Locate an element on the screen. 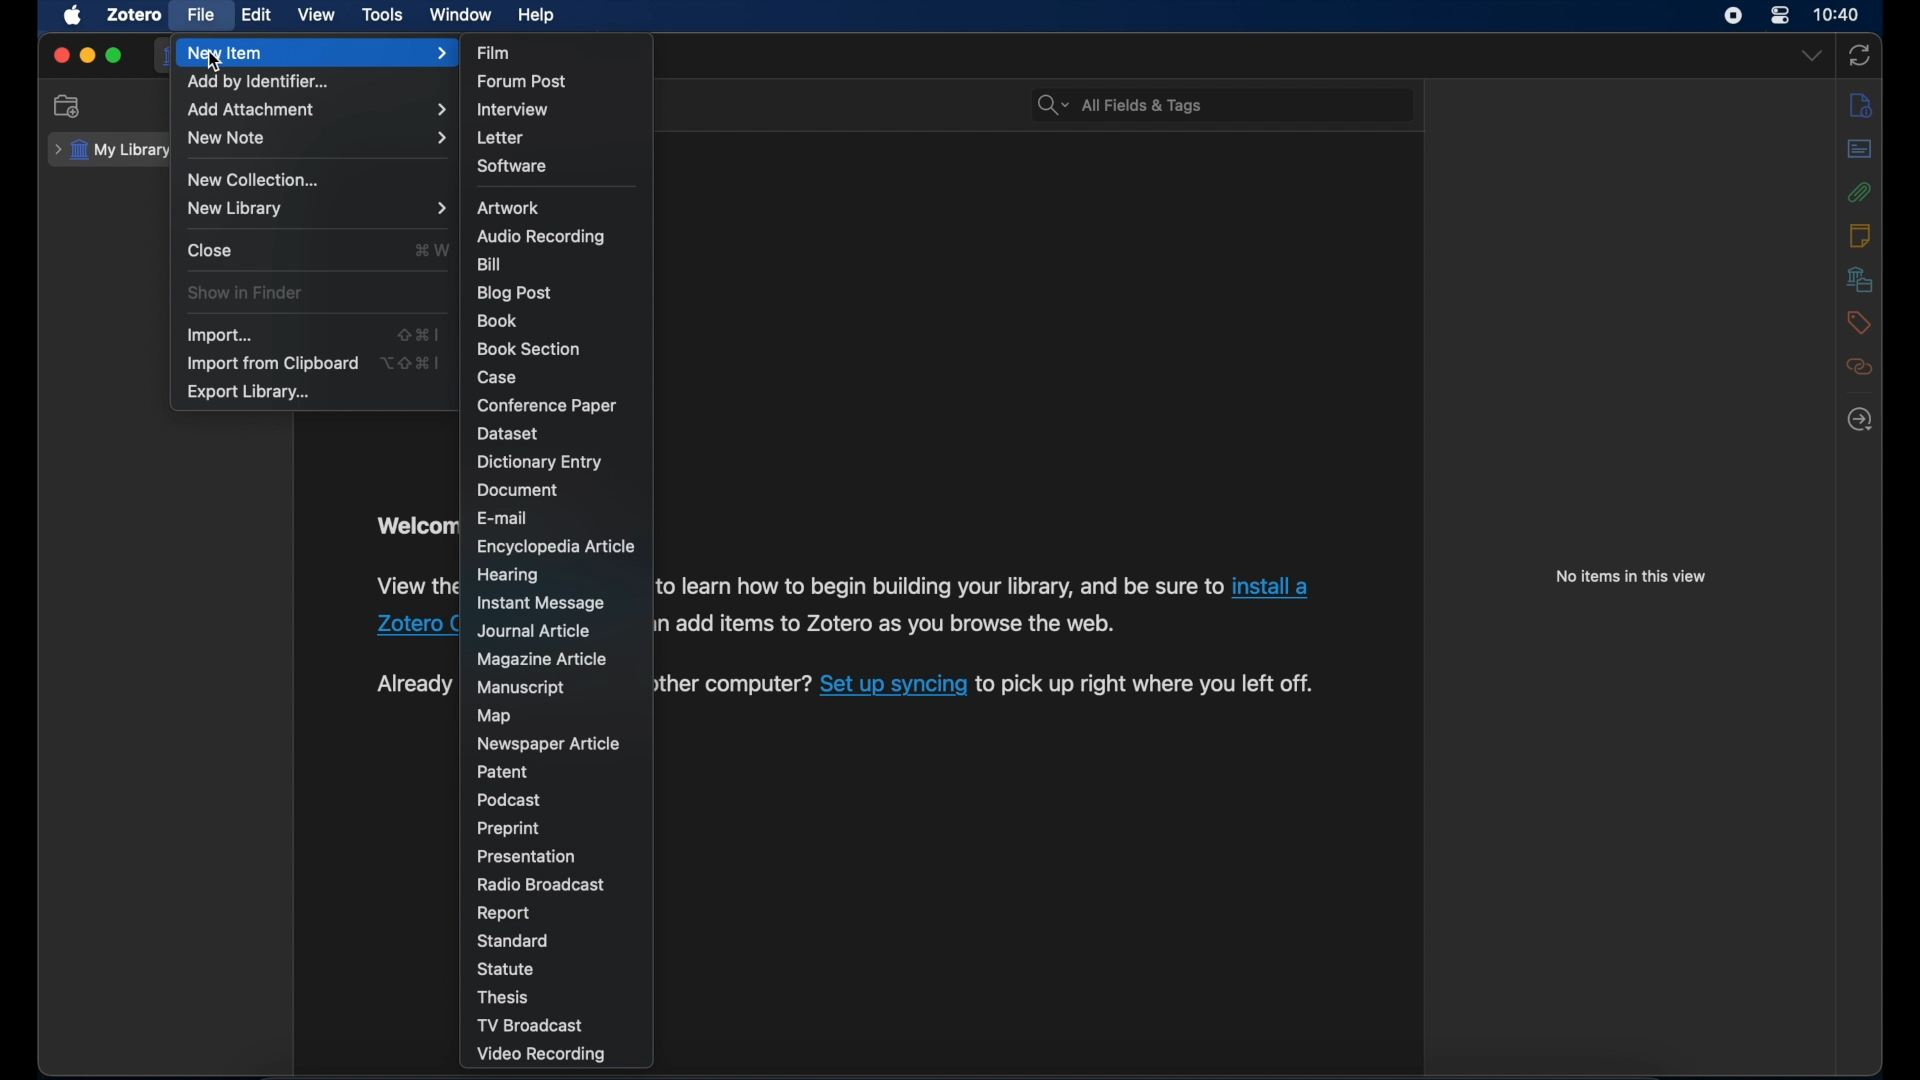  Already is located at coordinates (406, 684).